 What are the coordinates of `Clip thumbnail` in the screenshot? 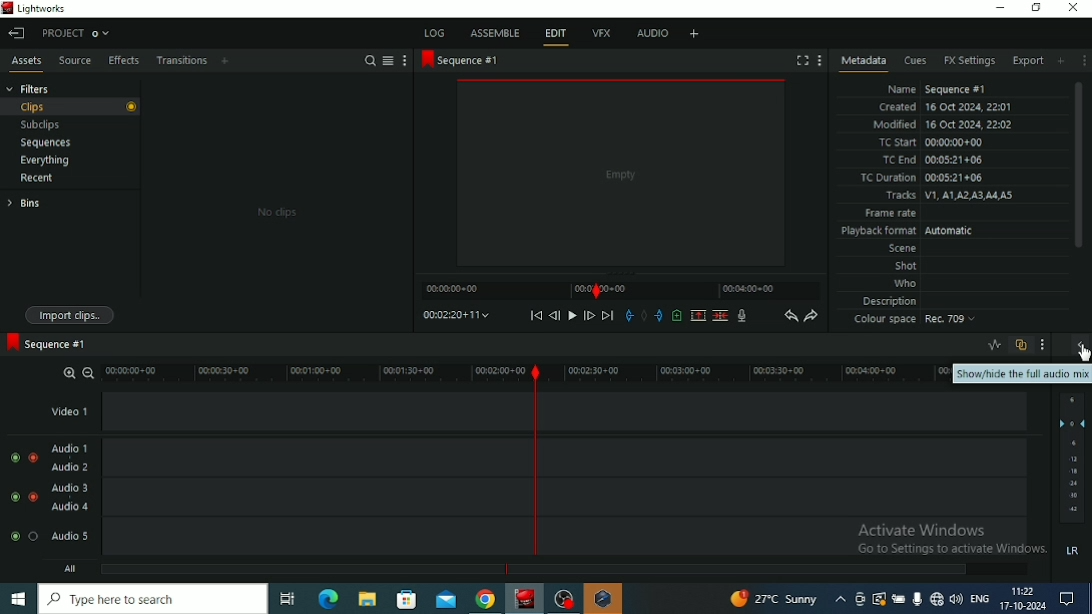 It's located at (276, 204).